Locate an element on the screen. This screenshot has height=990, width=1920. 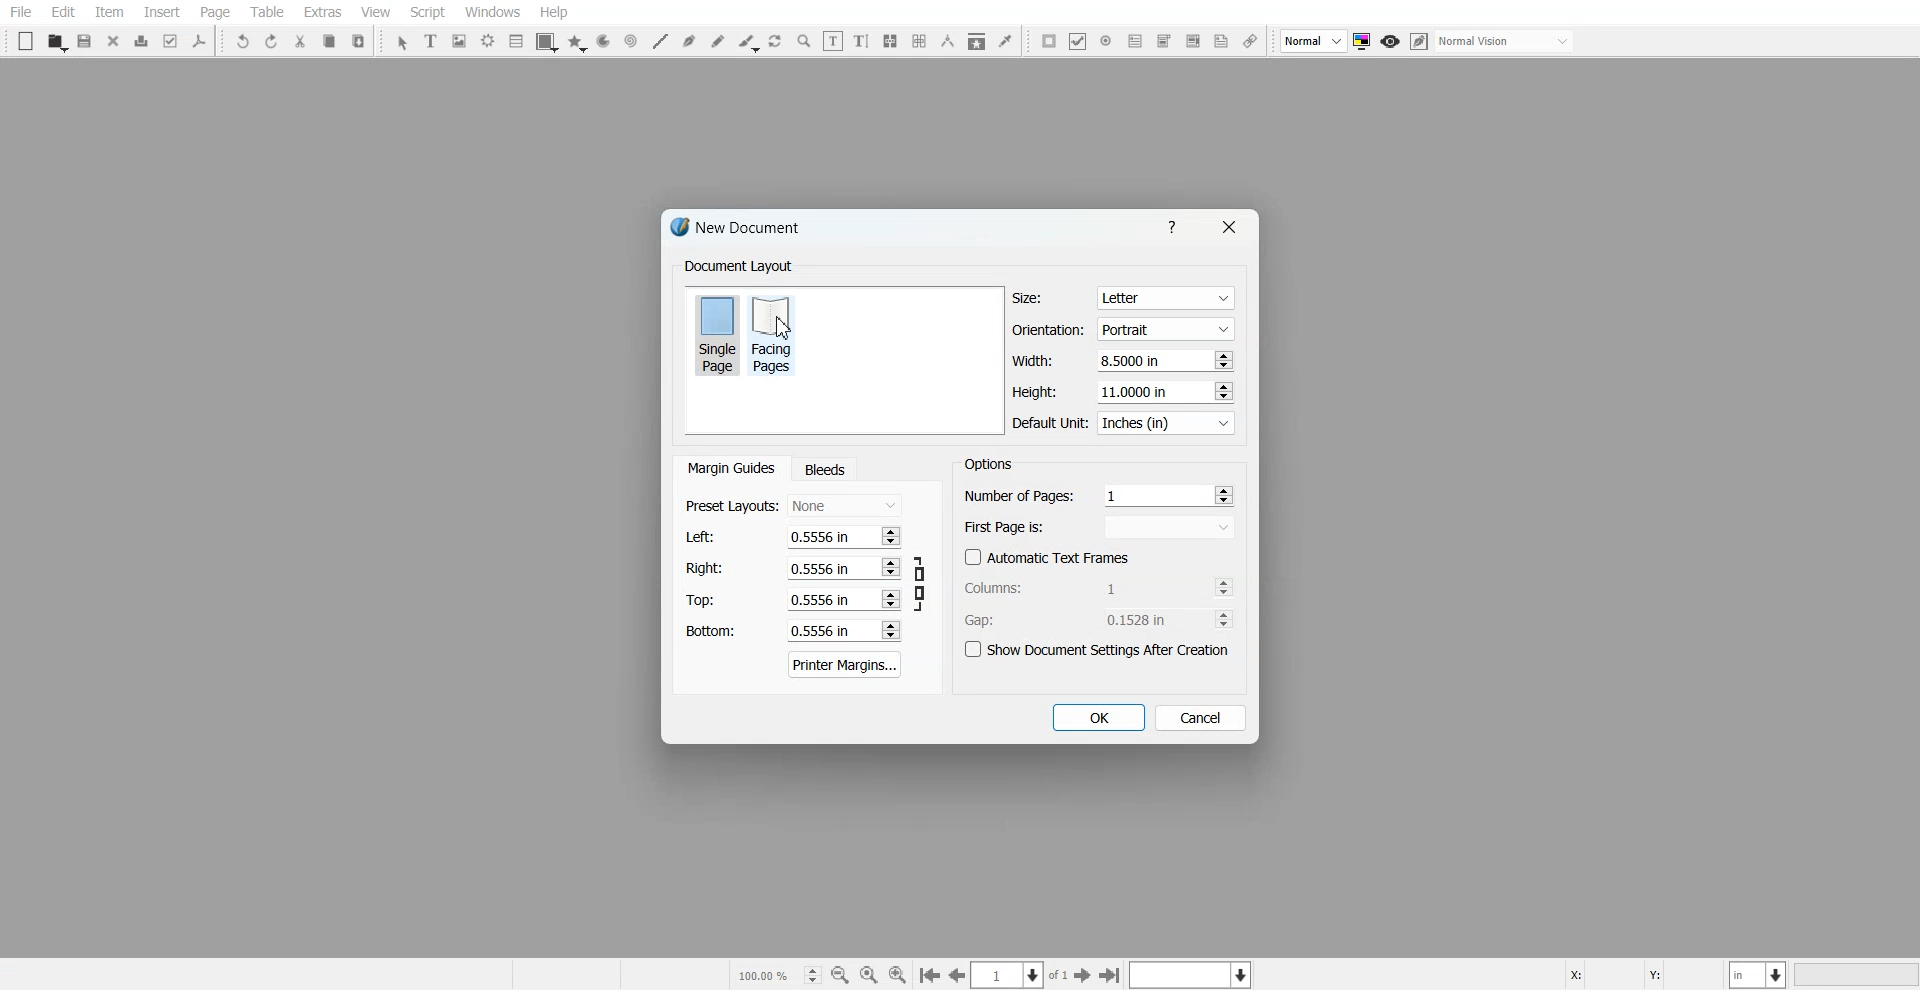
Print is located at coordinates (142, 41).